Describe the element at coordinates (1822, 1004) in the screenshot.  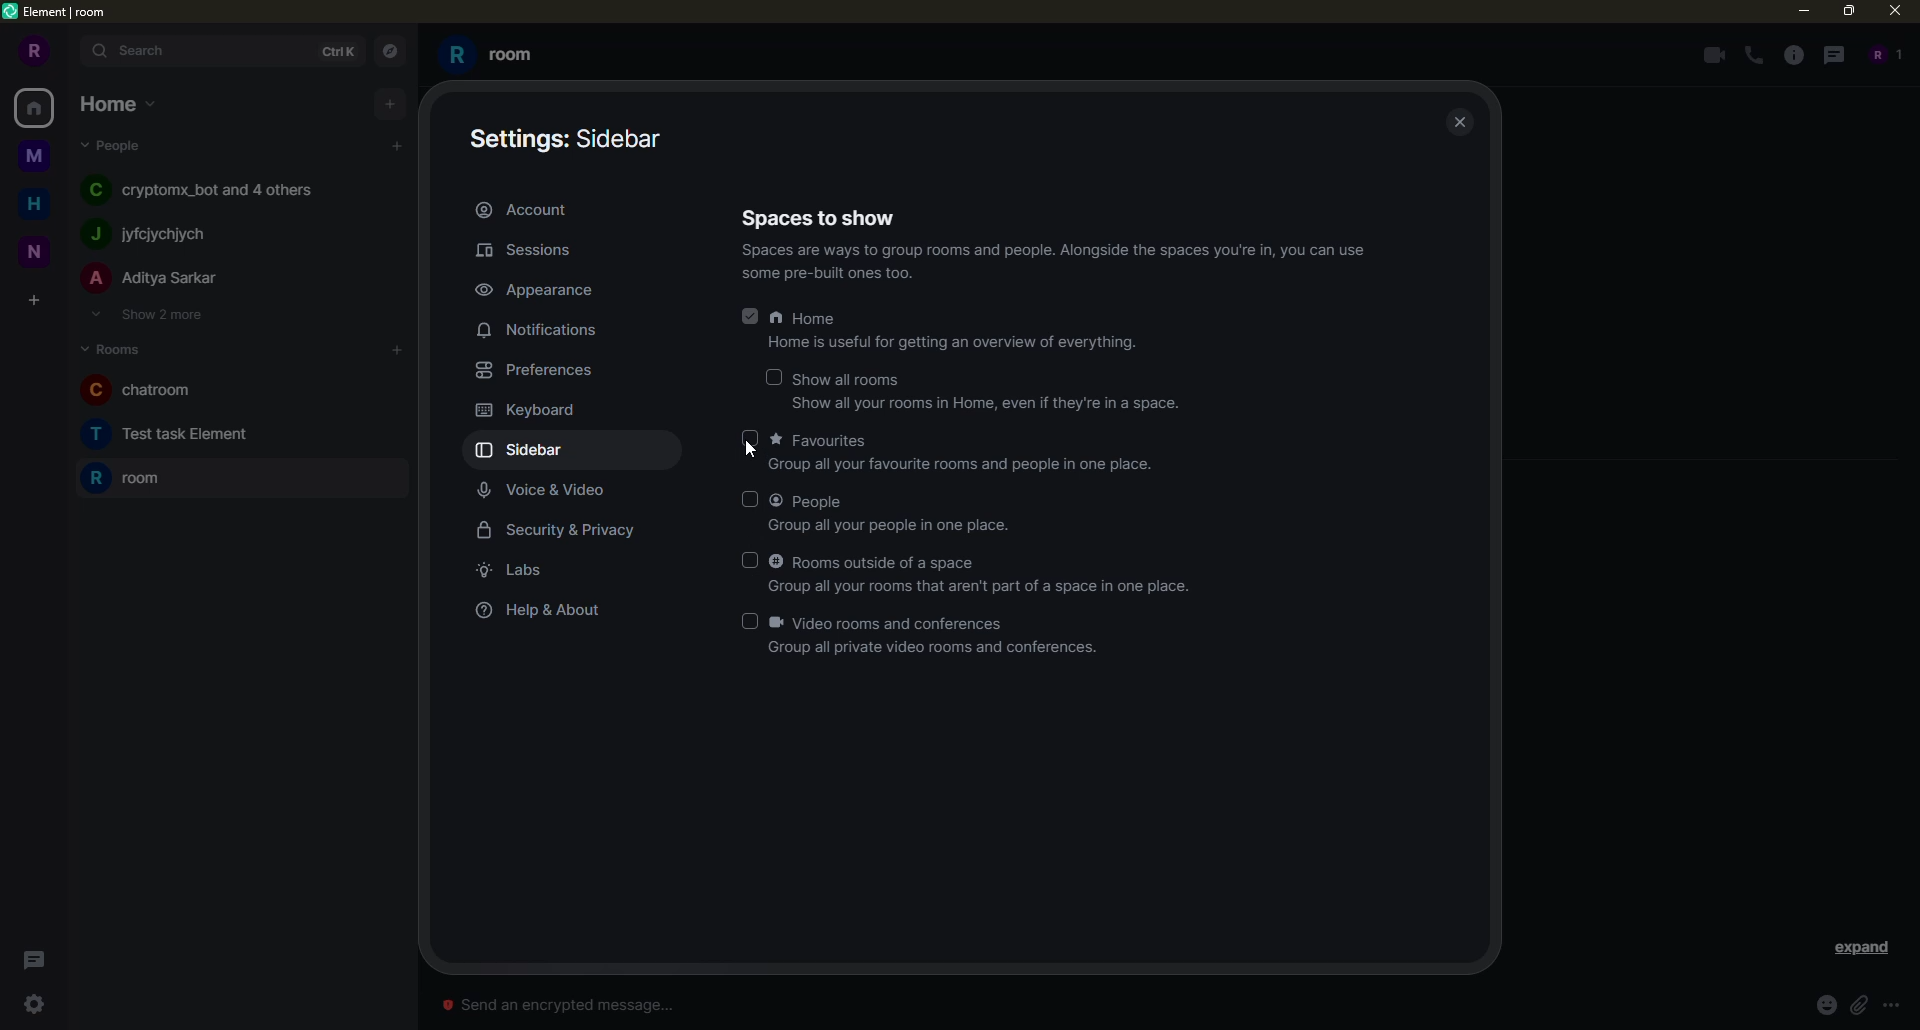
I see `emoji` at that location.